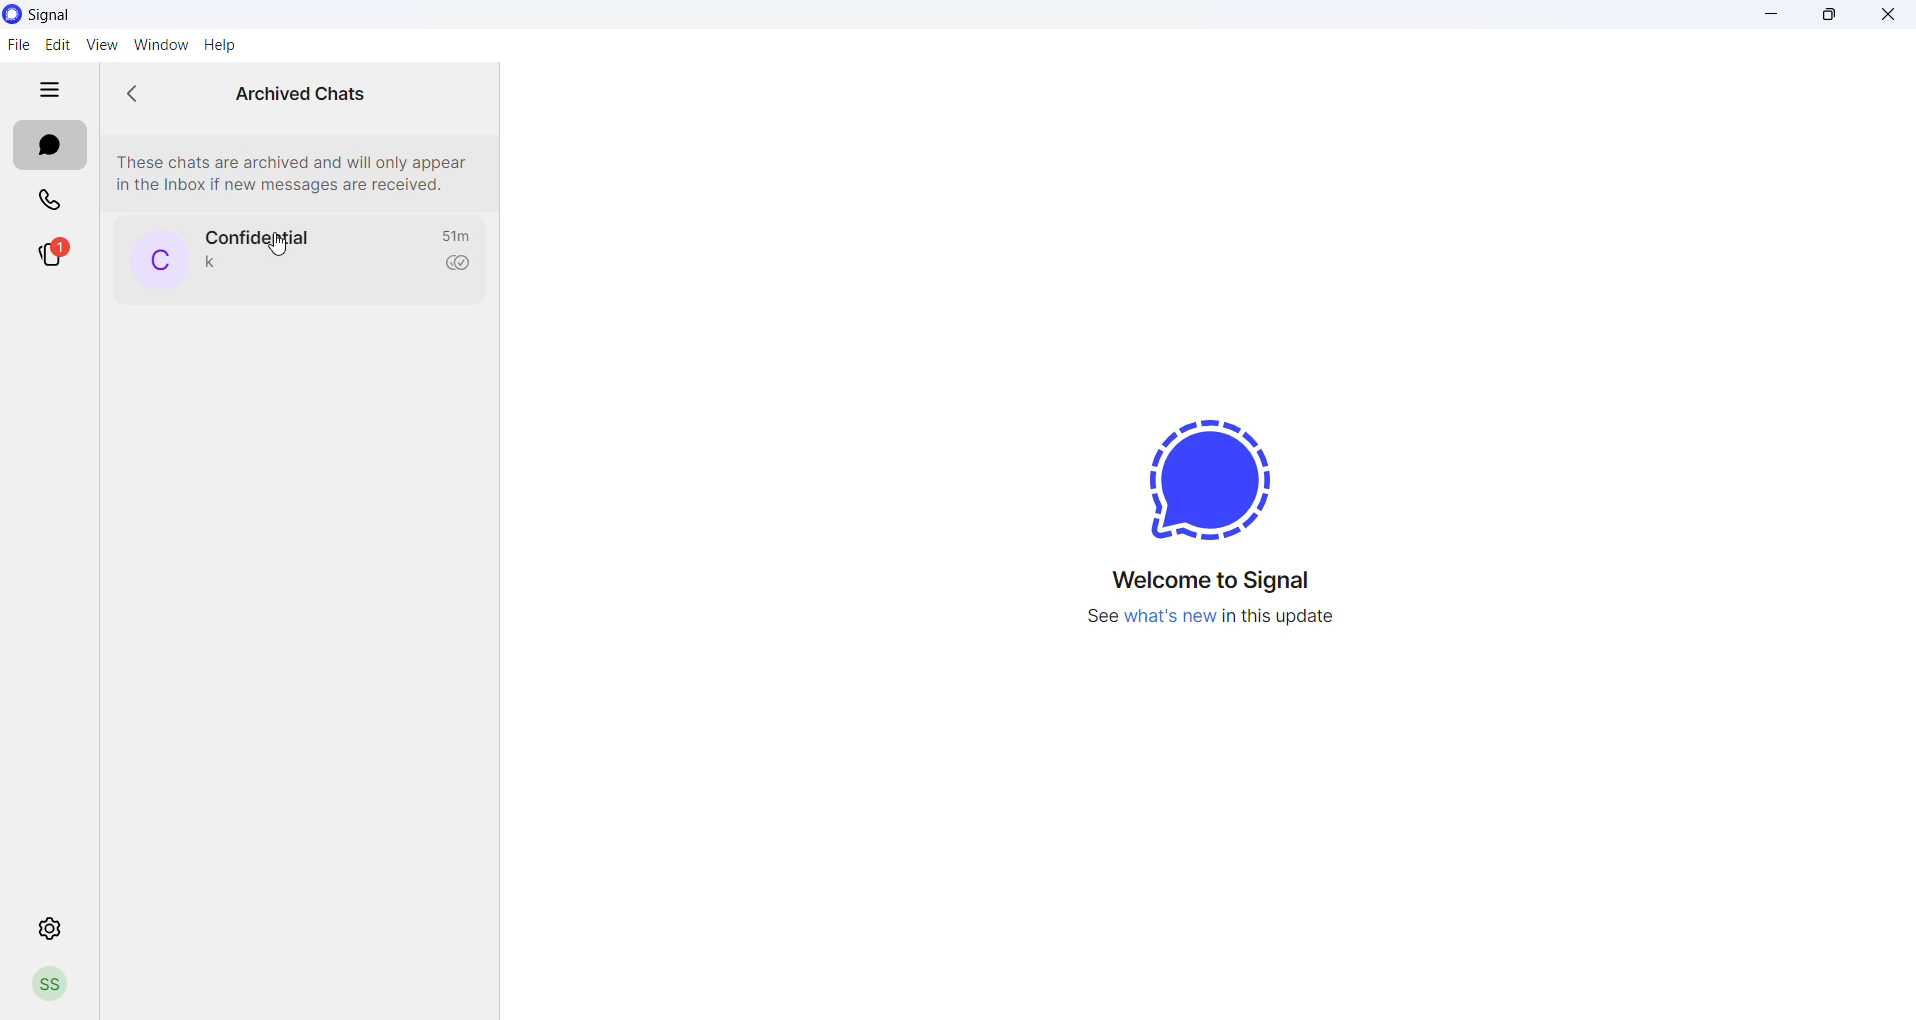  Describe the element at coordinates (209, 264) in the screenshot. I see `last message` at that location.